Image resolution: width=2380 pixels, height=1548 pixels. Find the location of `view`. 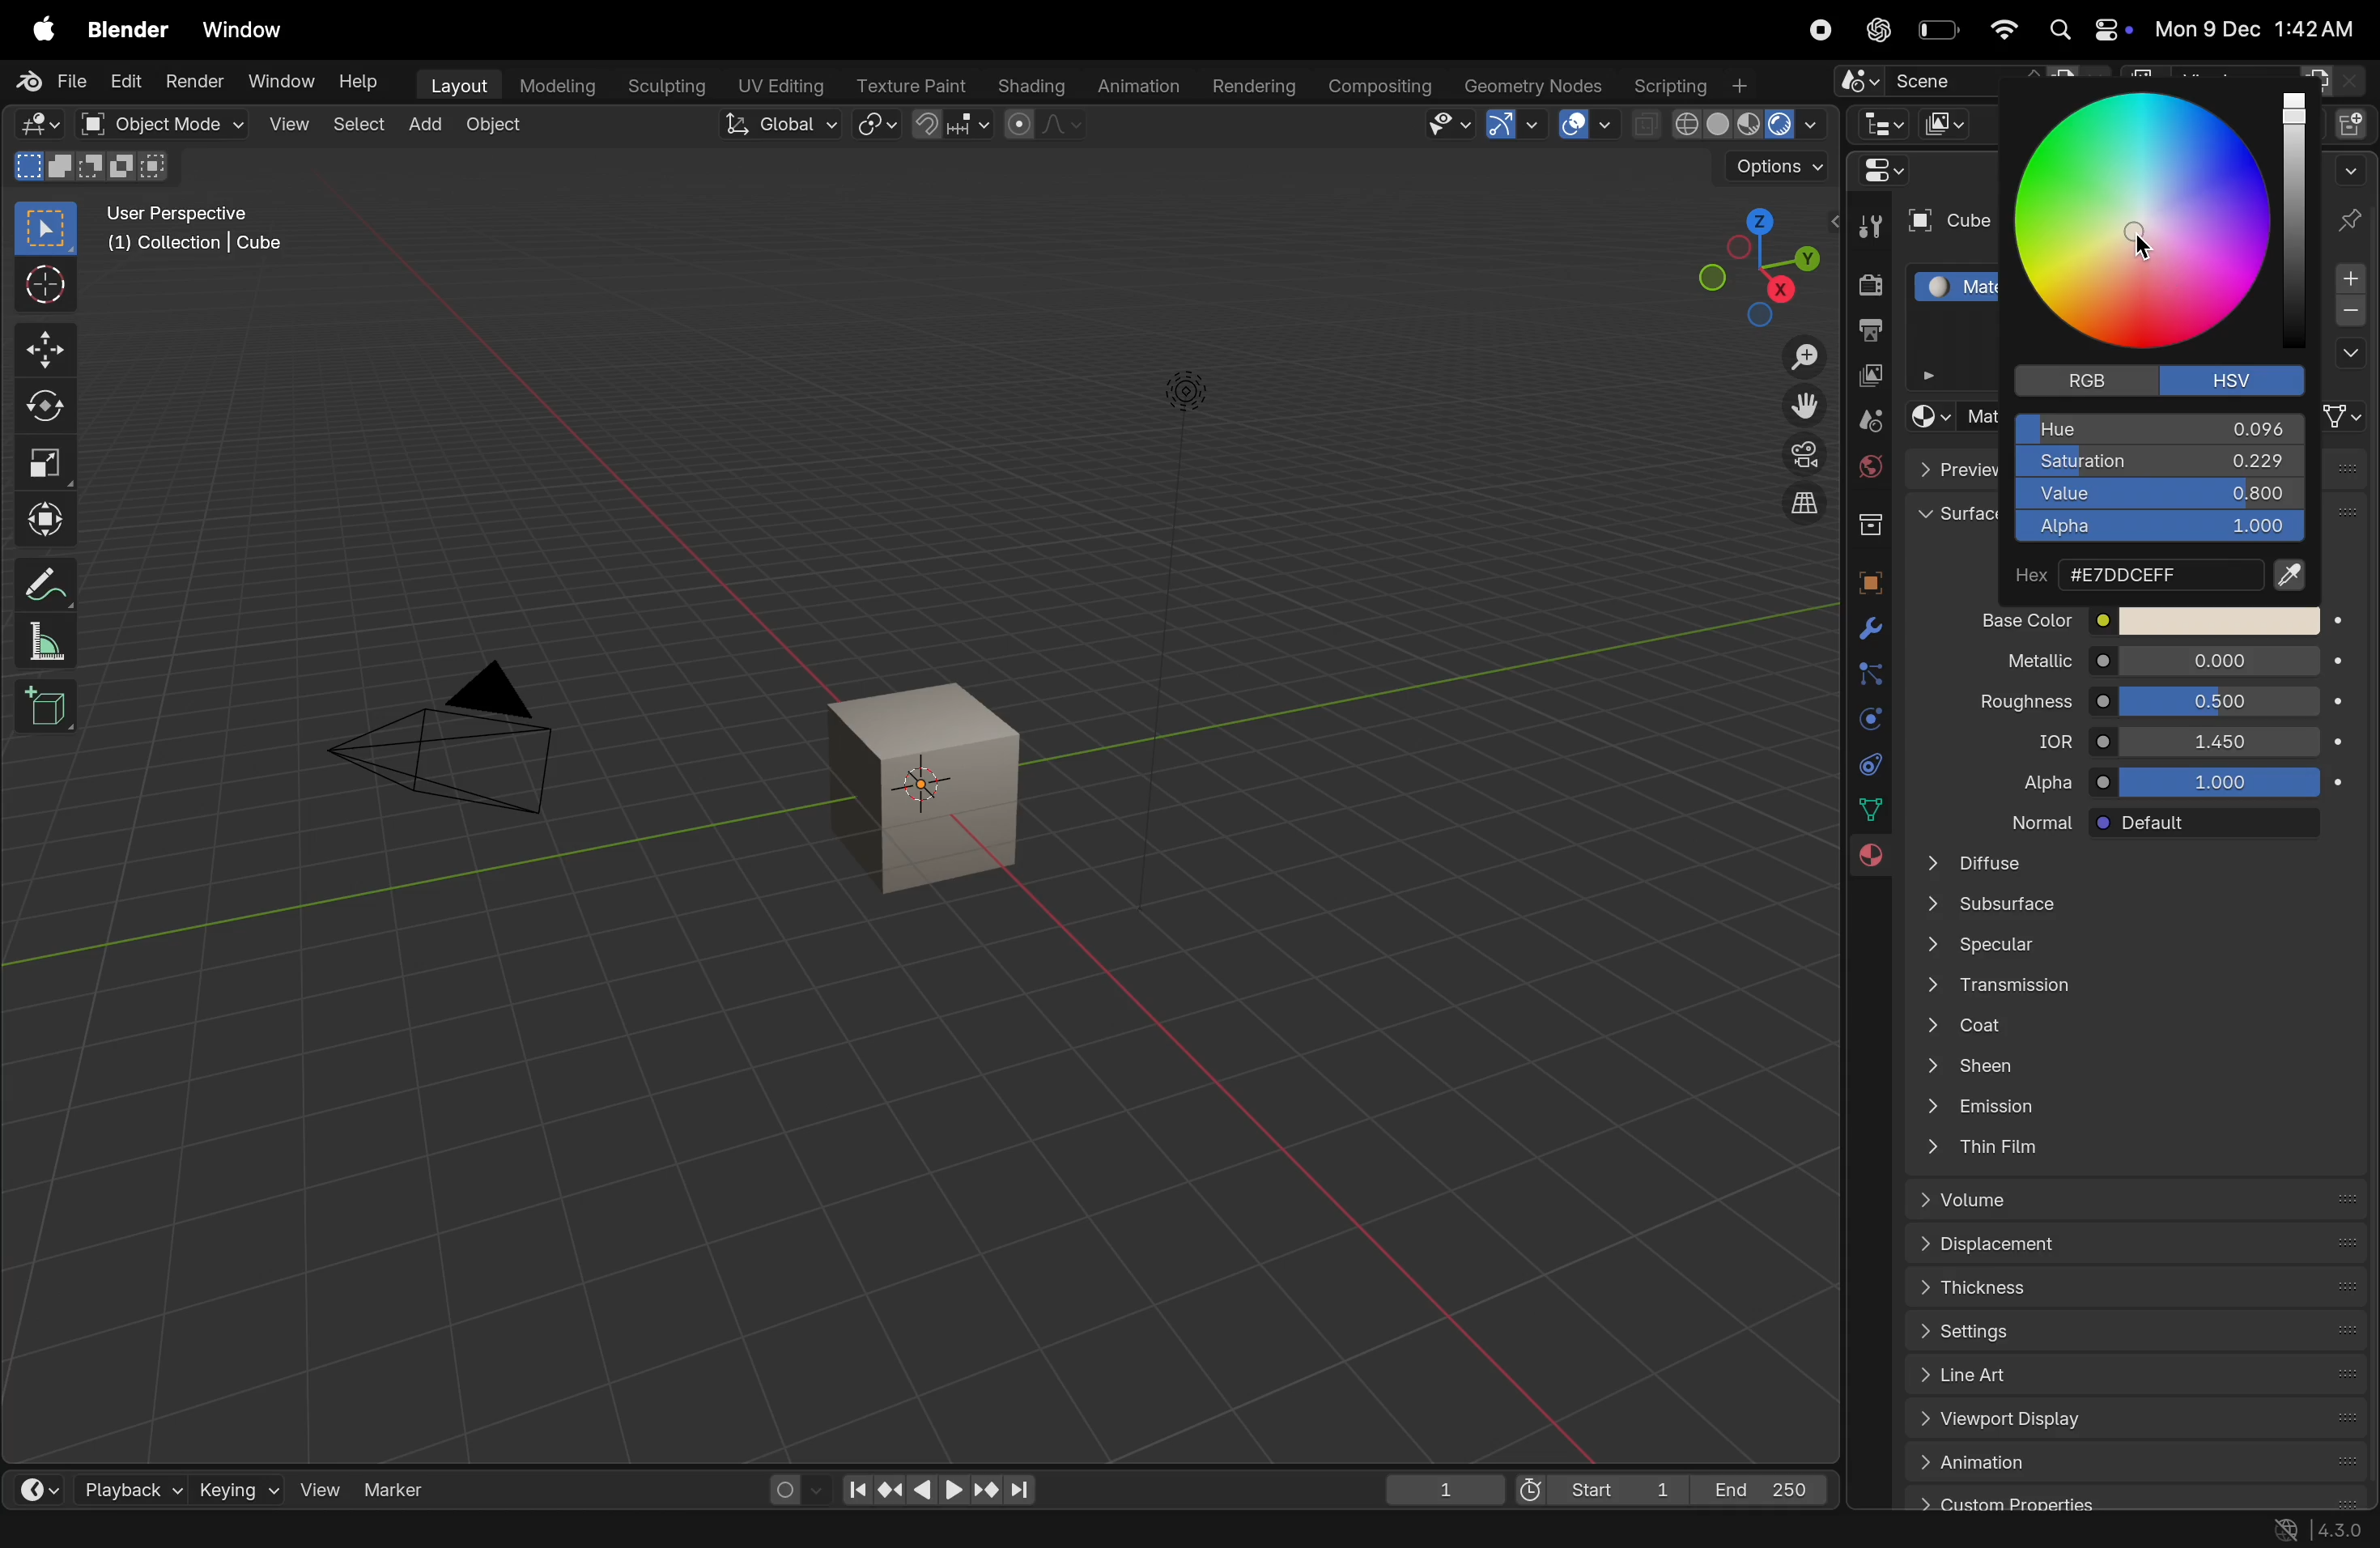

view is located at coordinates (308, 1488).